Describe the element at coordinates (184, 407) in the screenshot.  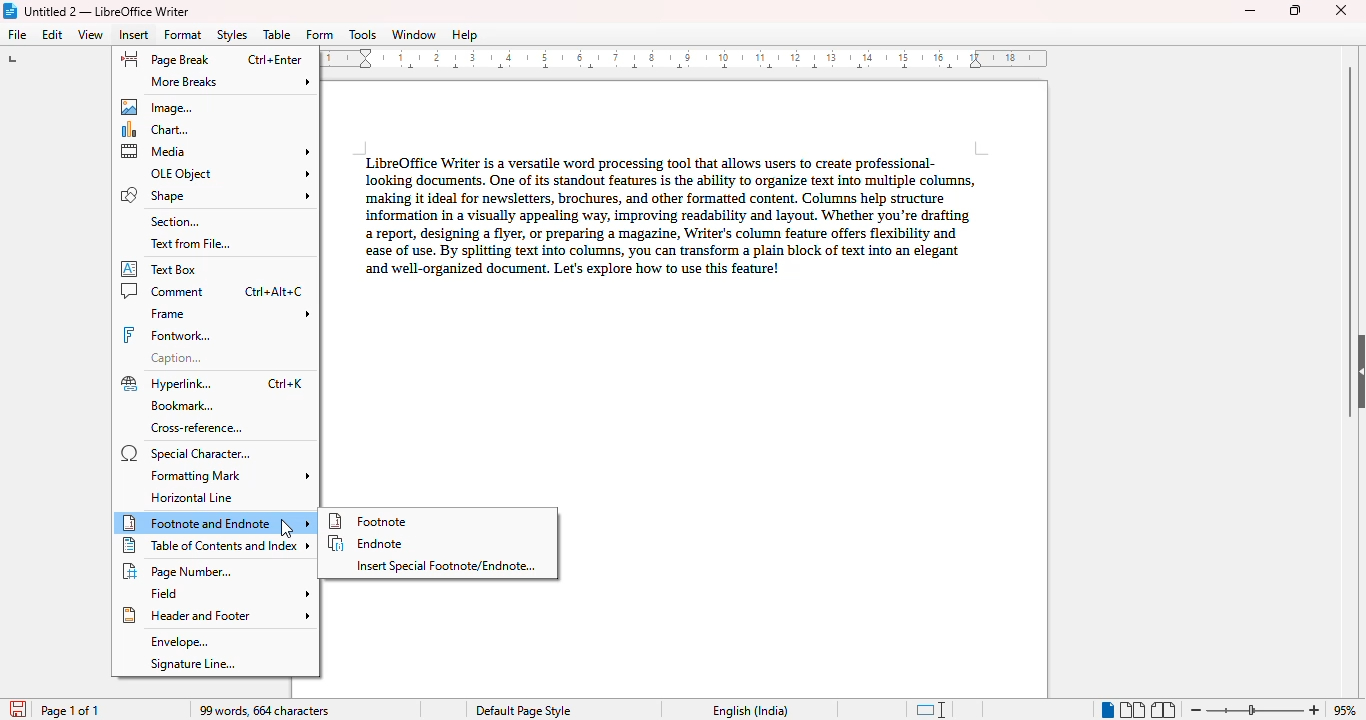
I see `bookmark` at that location.